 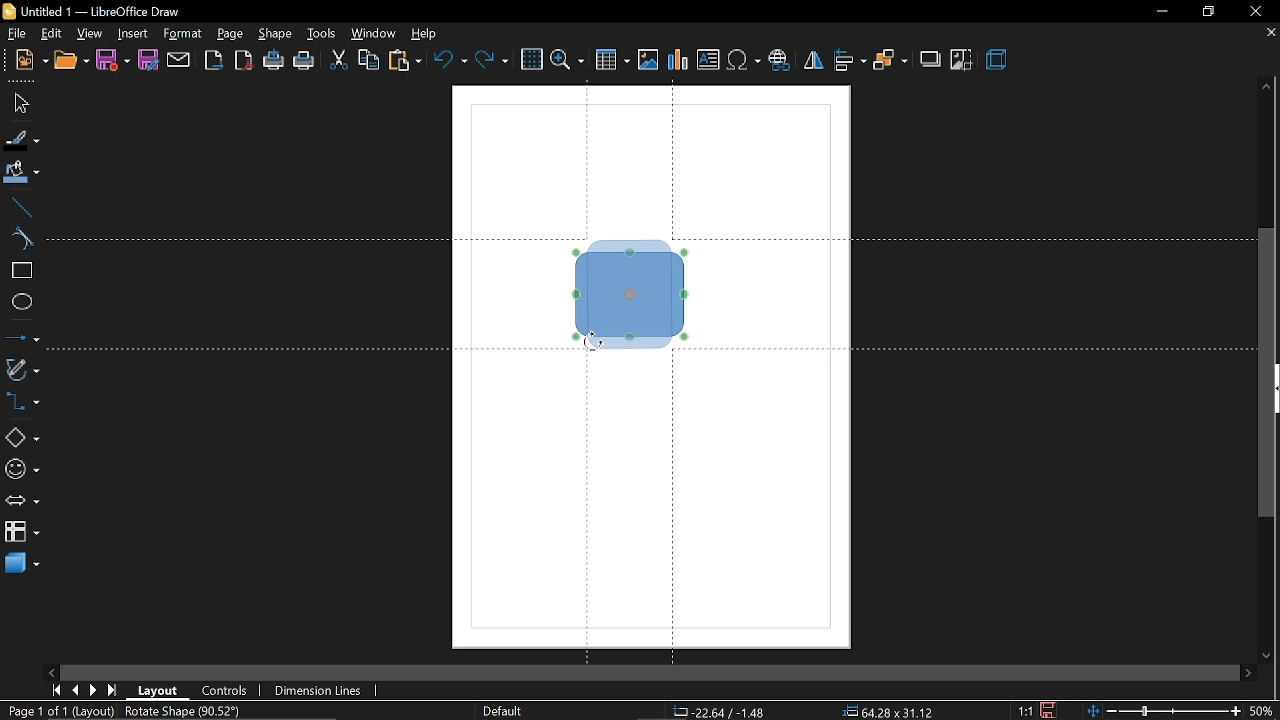 I want to click on fill line, so click(x=21, y=140).